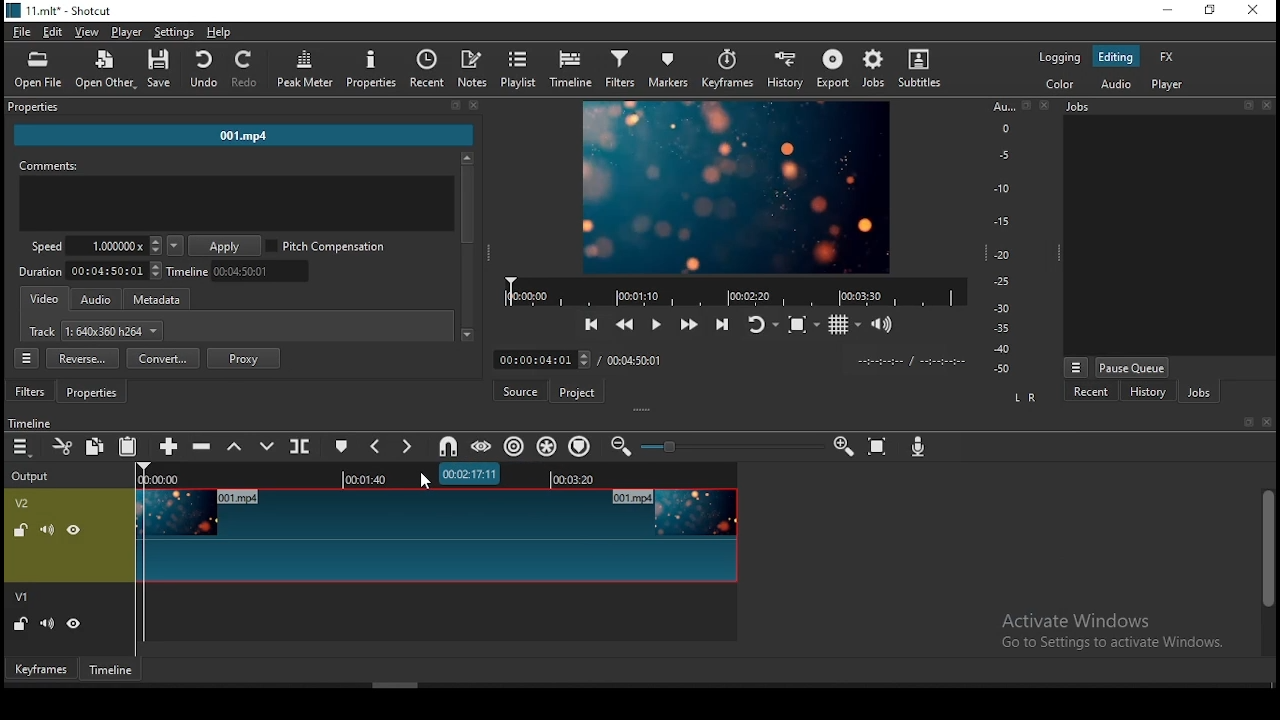 Image resolution: width=1280 pixels, height=720 pixels. I want to click on TIME, so click(911, 361).